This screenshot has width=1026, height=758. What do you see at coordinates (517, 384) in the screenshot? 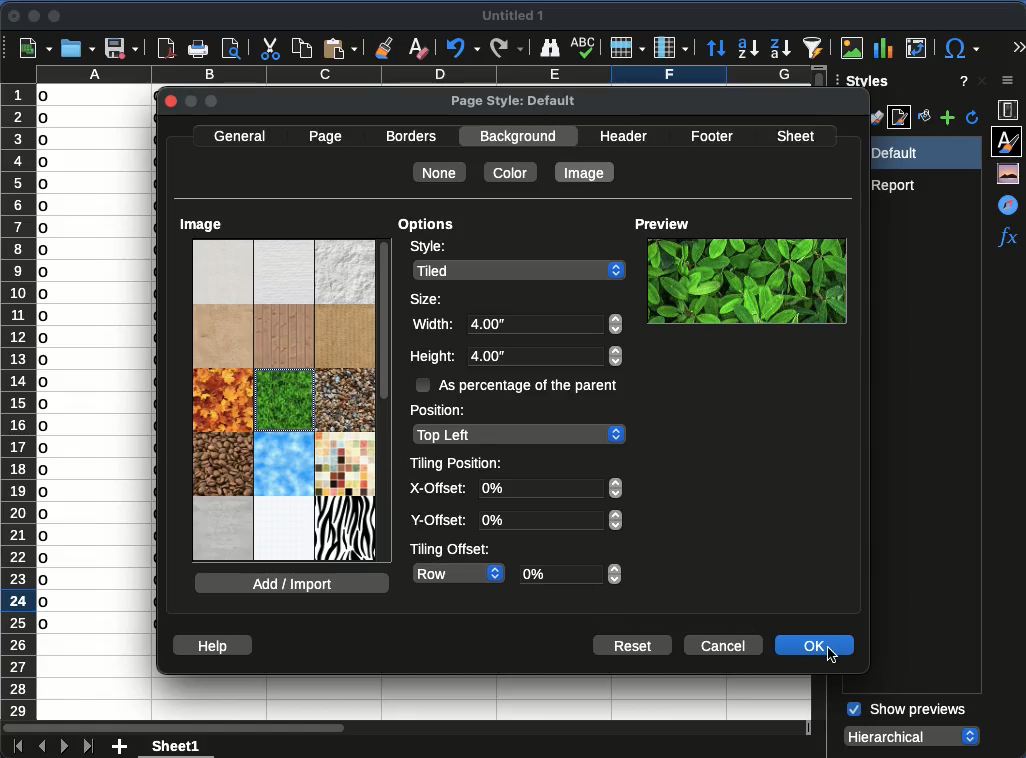
I see `as percentage of parent` at bounding box center [517, 384].